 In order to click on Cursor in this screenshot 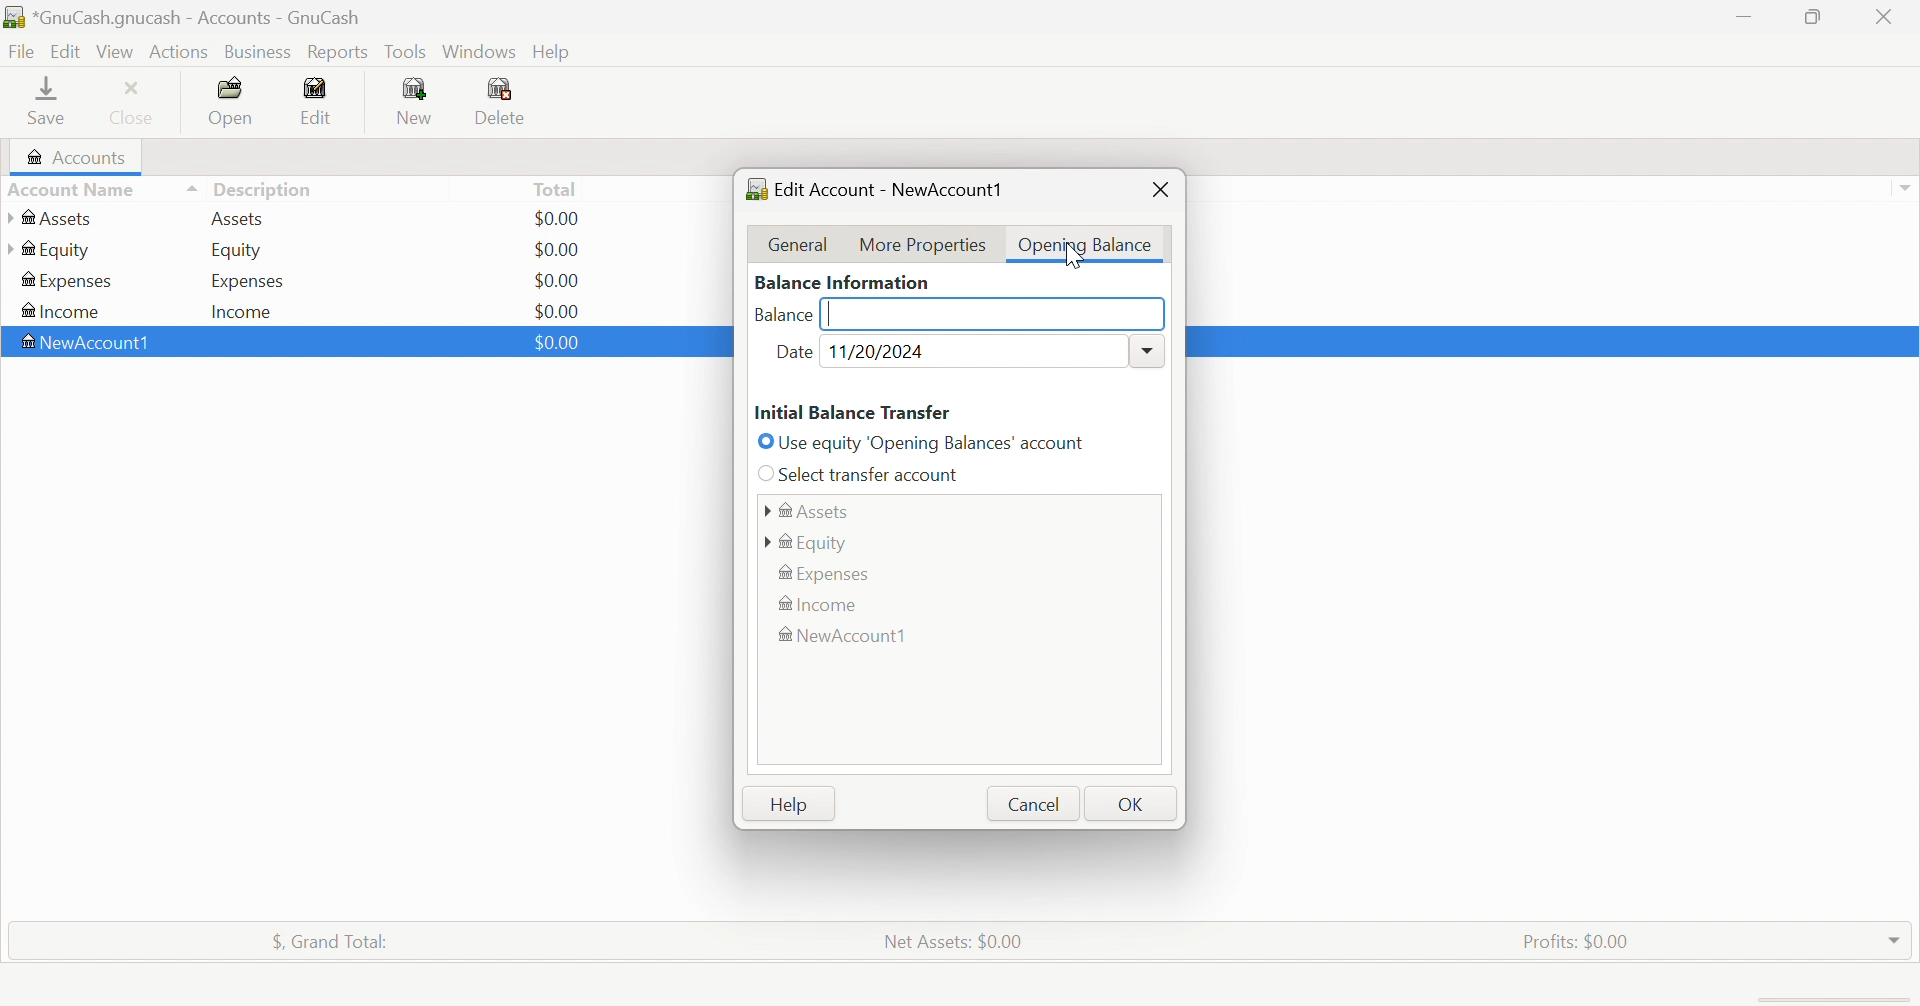, I will do `click(1074, 257)`.